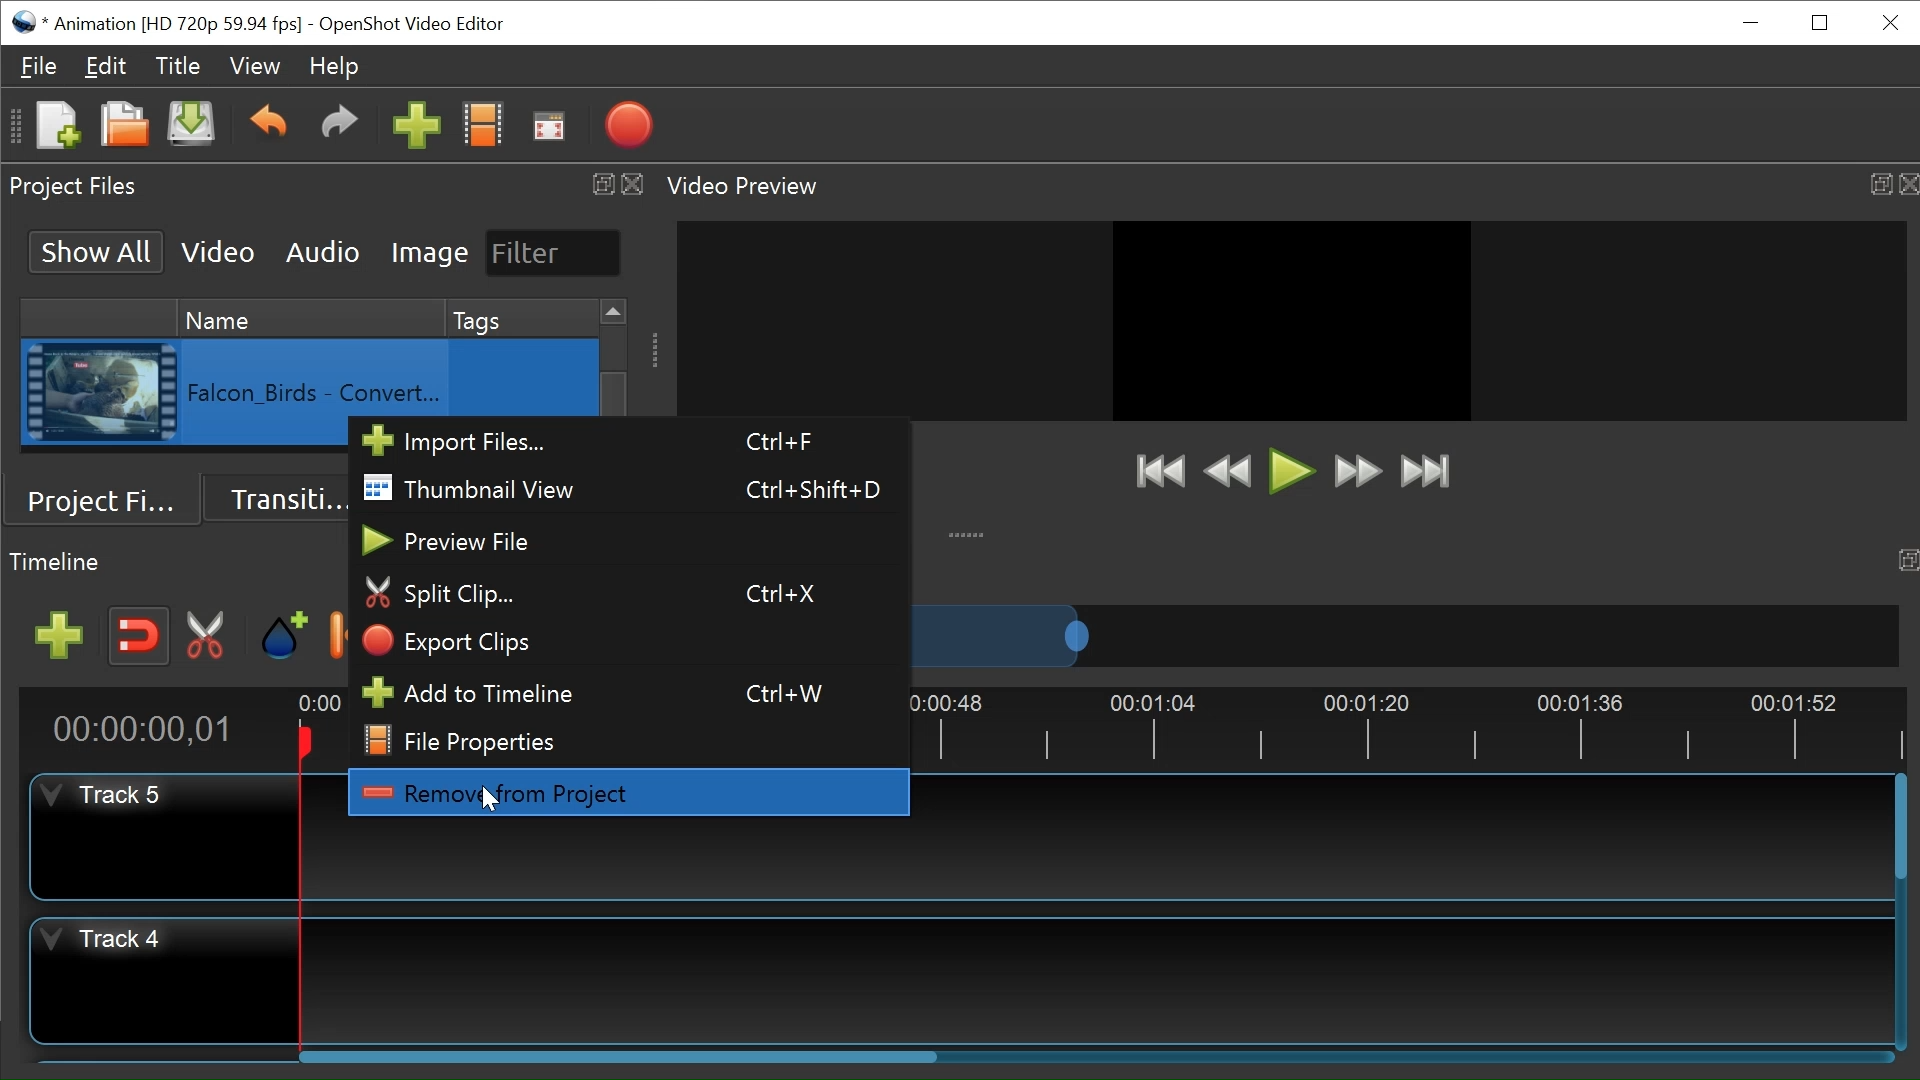  What do you see at coordinates (1887, 23) in the screenshot?
I see `Close` at bounding box center [1887, 23].